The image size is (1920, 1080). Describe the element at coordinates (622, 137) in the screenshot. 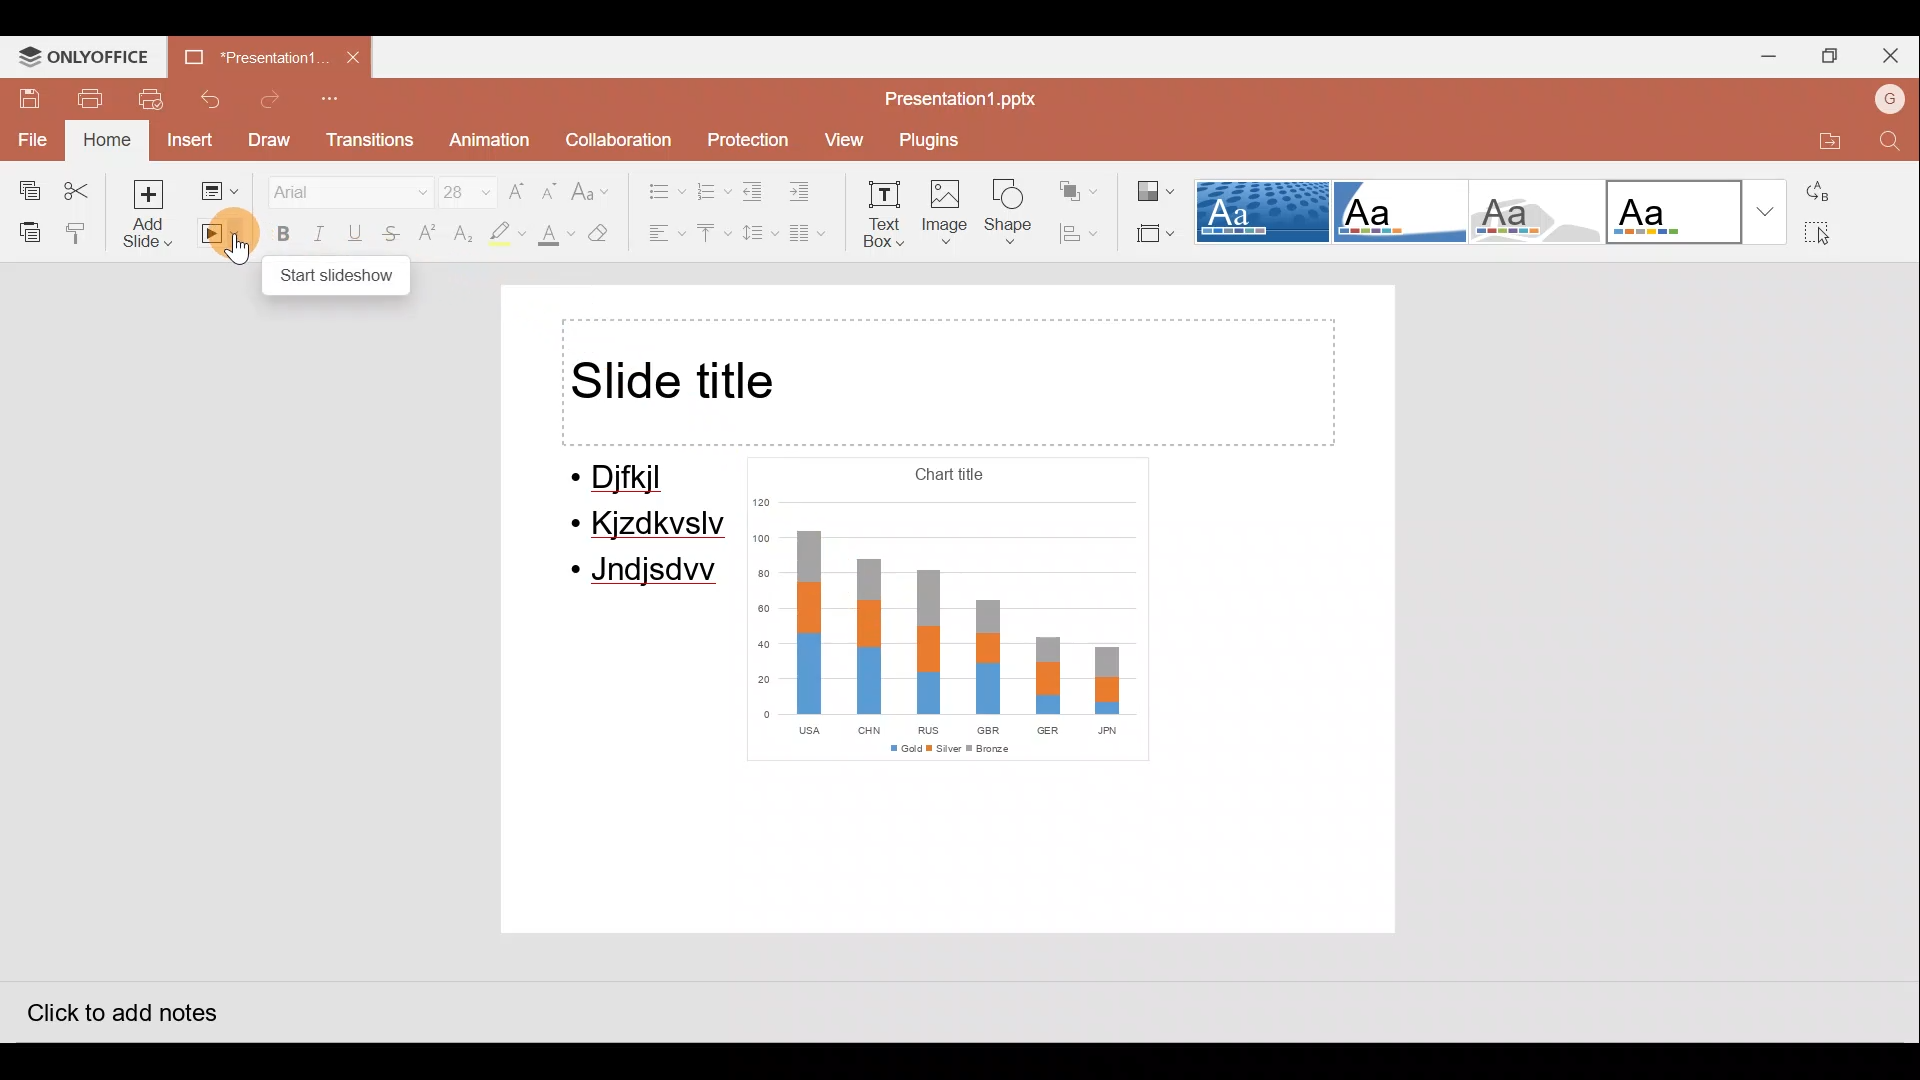

I see `Collaboration` at that location.